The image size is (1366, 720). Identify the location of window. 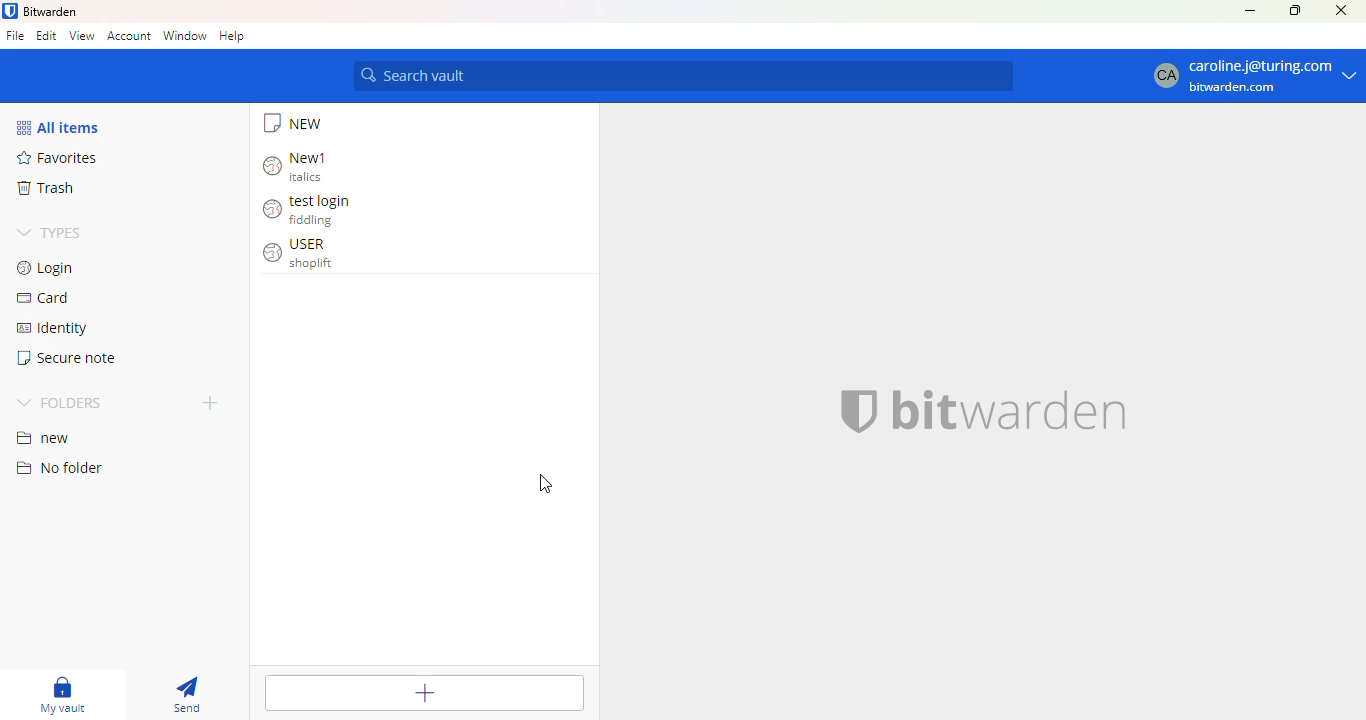
(184, 35).